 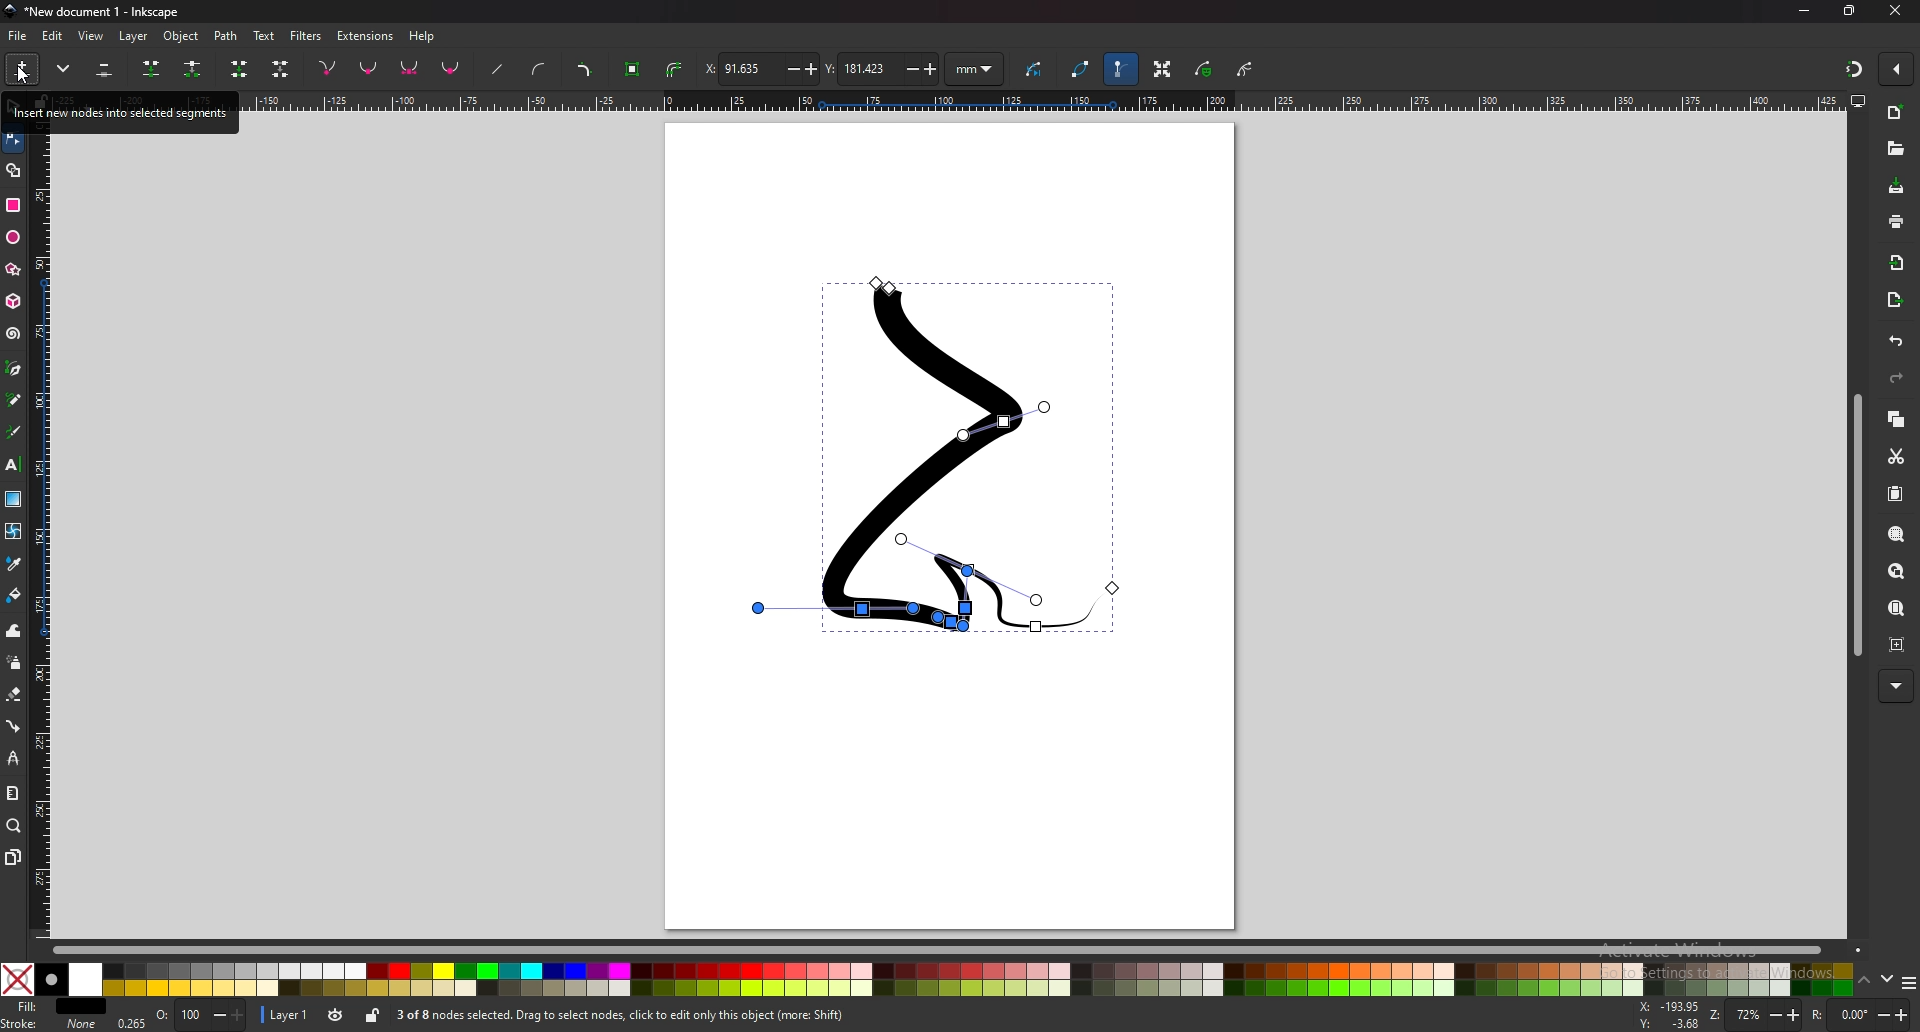 I want to click on rotate, so click(x=1858, y=1013).